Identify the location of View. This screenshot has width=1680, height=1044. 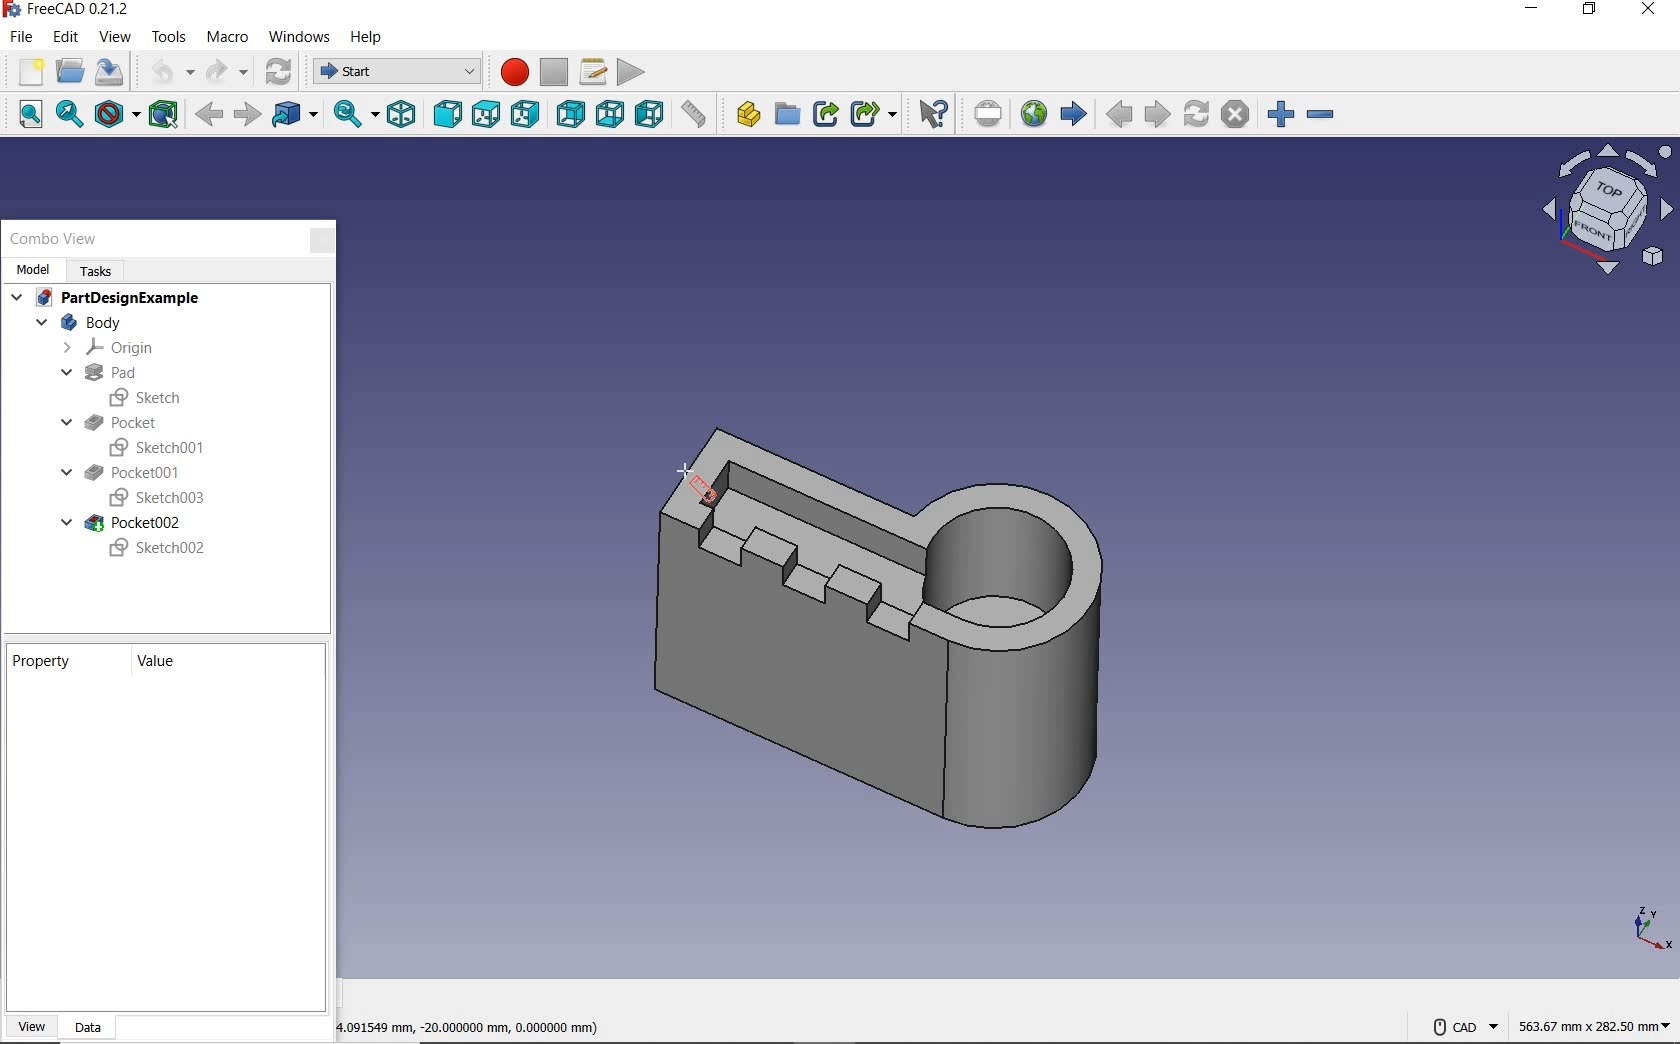
(32, 1027).